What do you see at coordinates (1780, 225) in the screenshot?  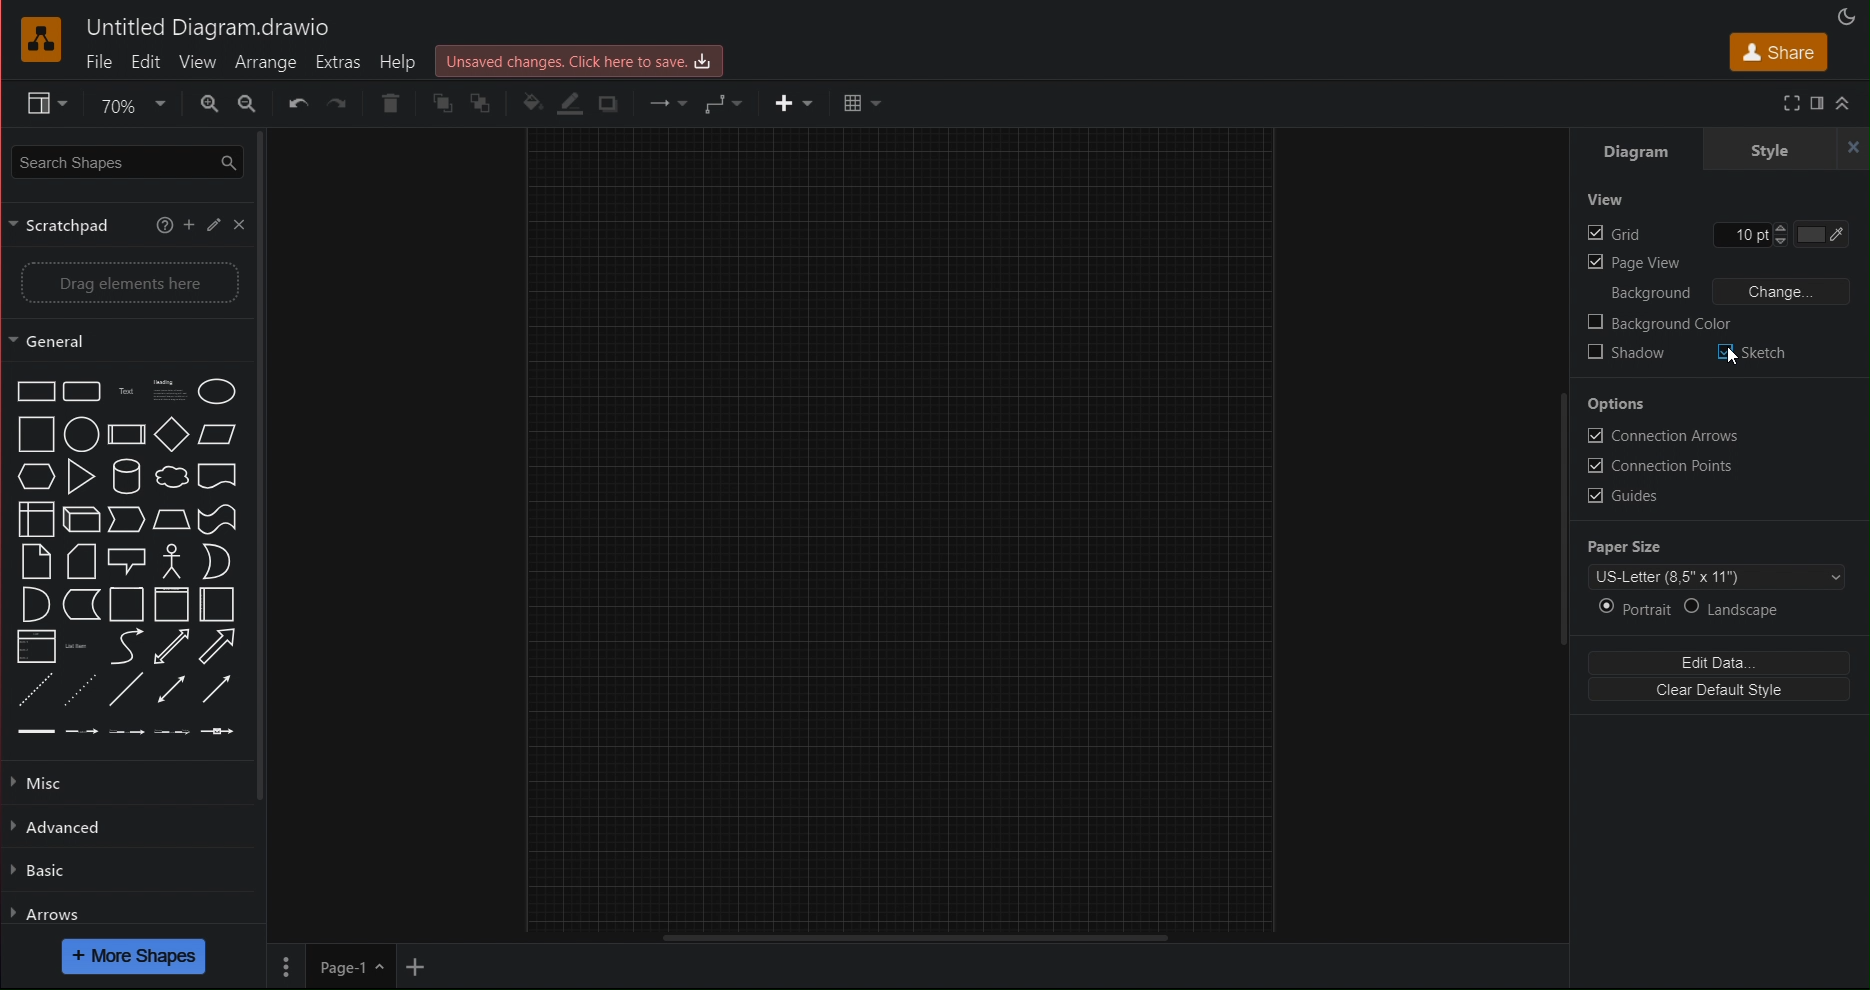 I see `increase grid pt` at bounding box center [1780, 225].